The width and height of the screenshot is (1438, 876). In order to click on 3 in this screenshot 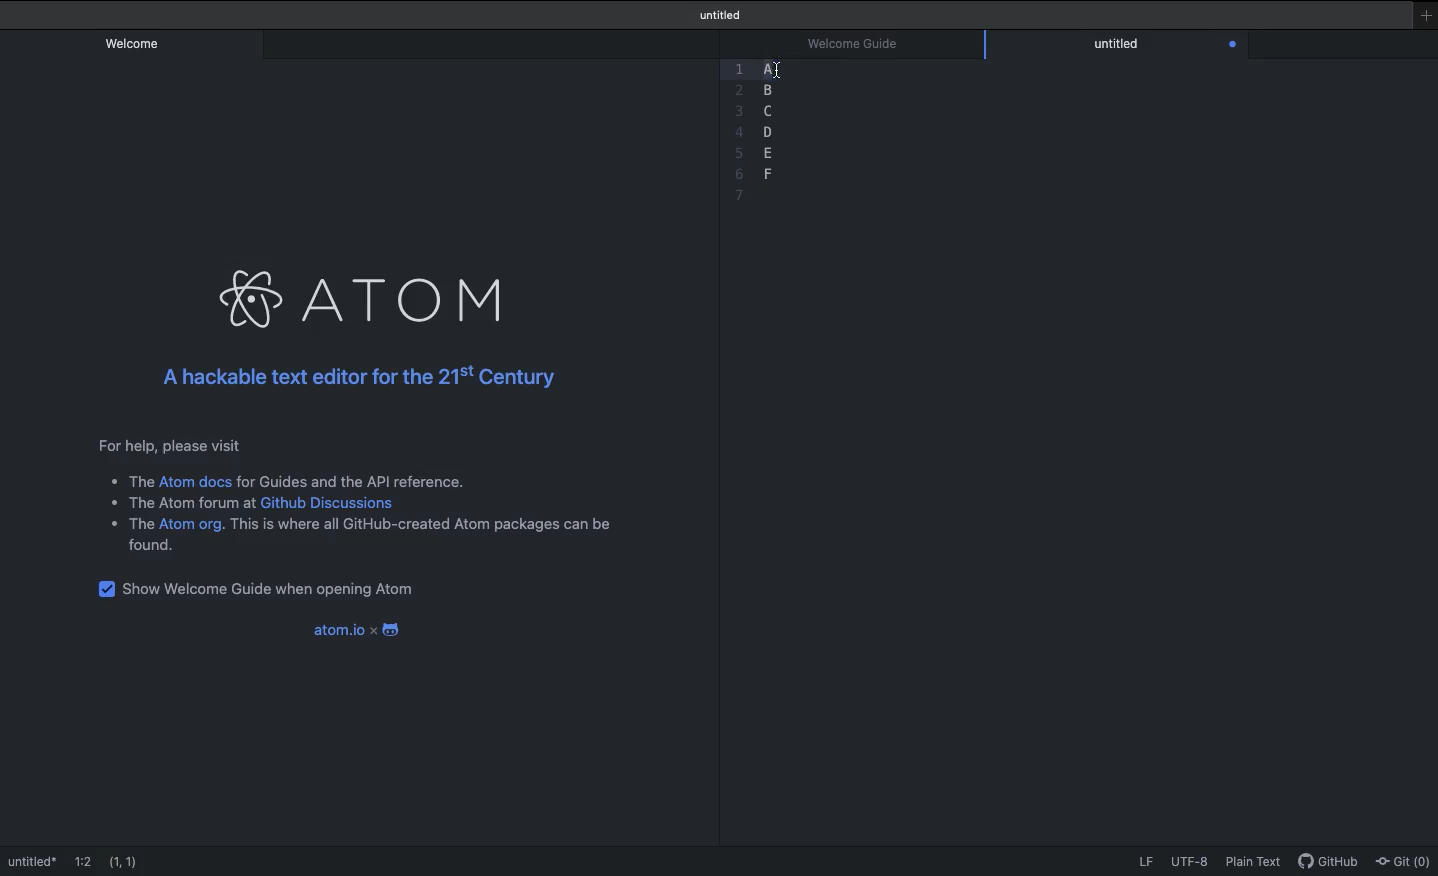, I will do `click(737, 111)`.